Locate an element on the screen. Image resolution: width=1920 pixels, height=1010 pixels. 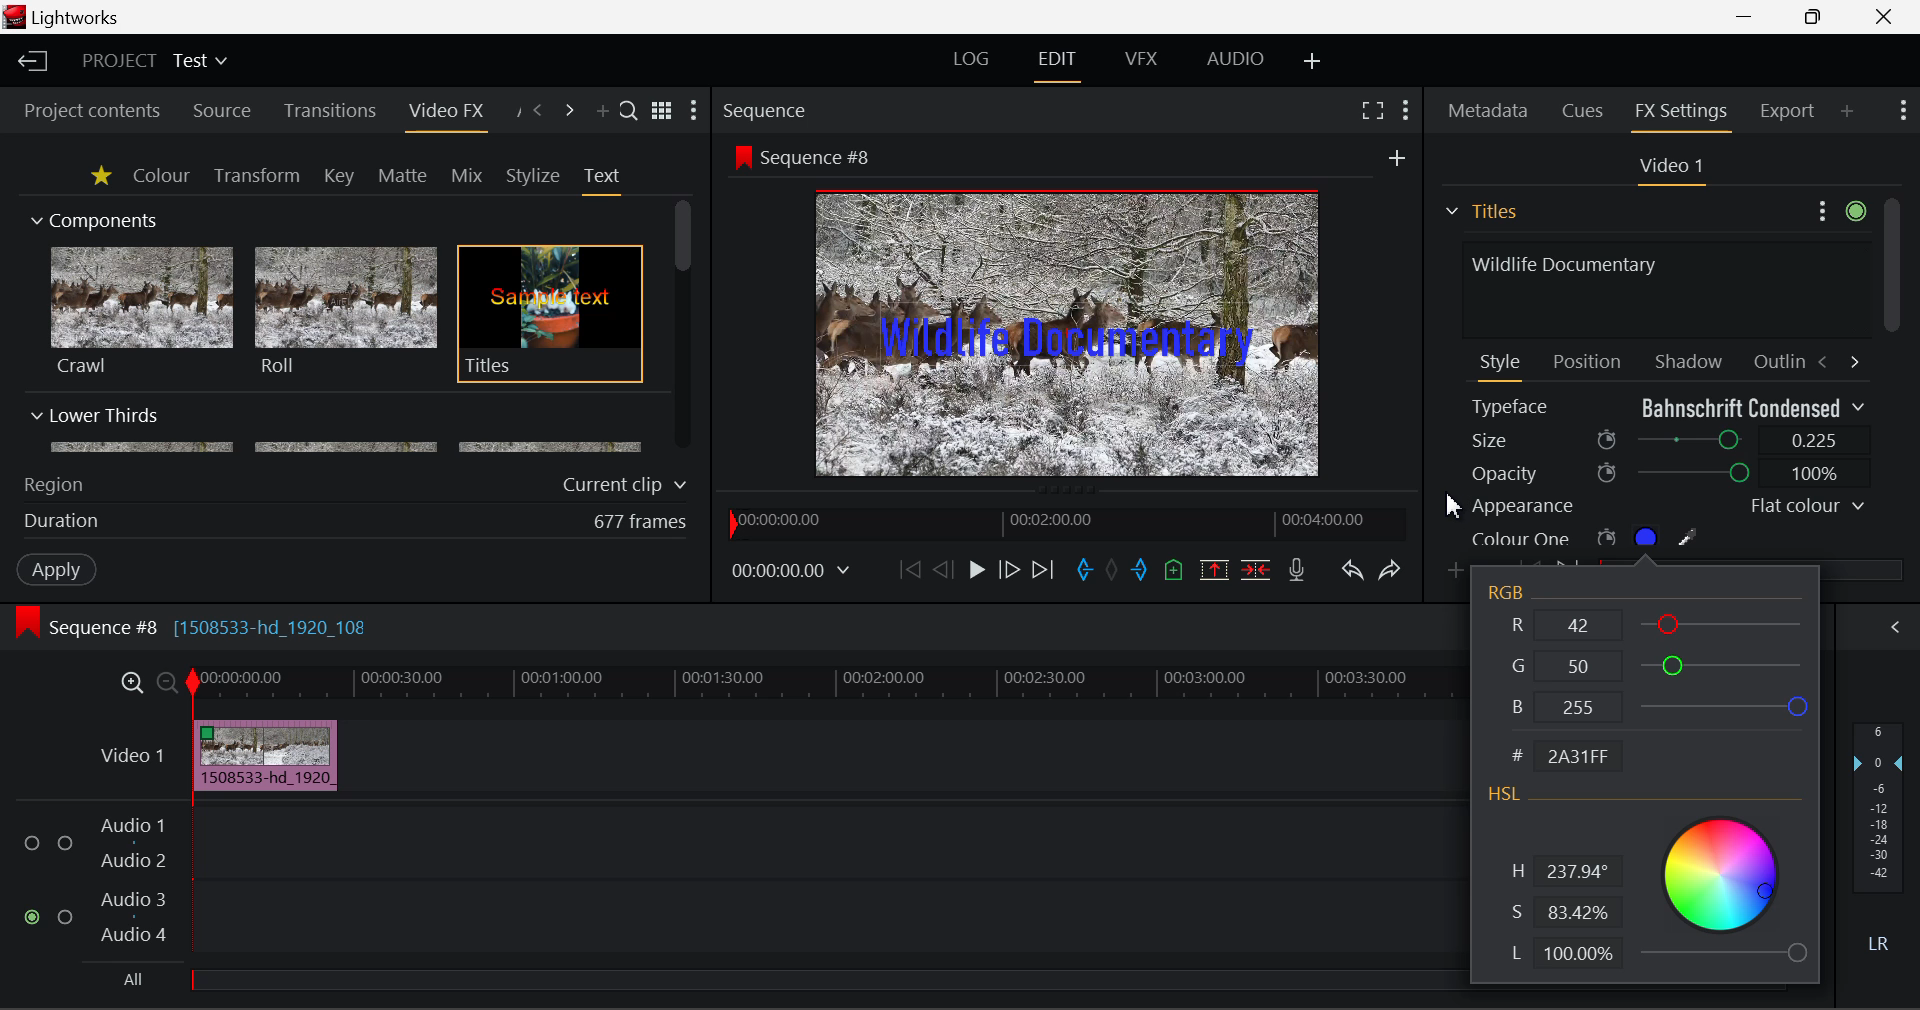
Source is located at coordinates (222, 113).